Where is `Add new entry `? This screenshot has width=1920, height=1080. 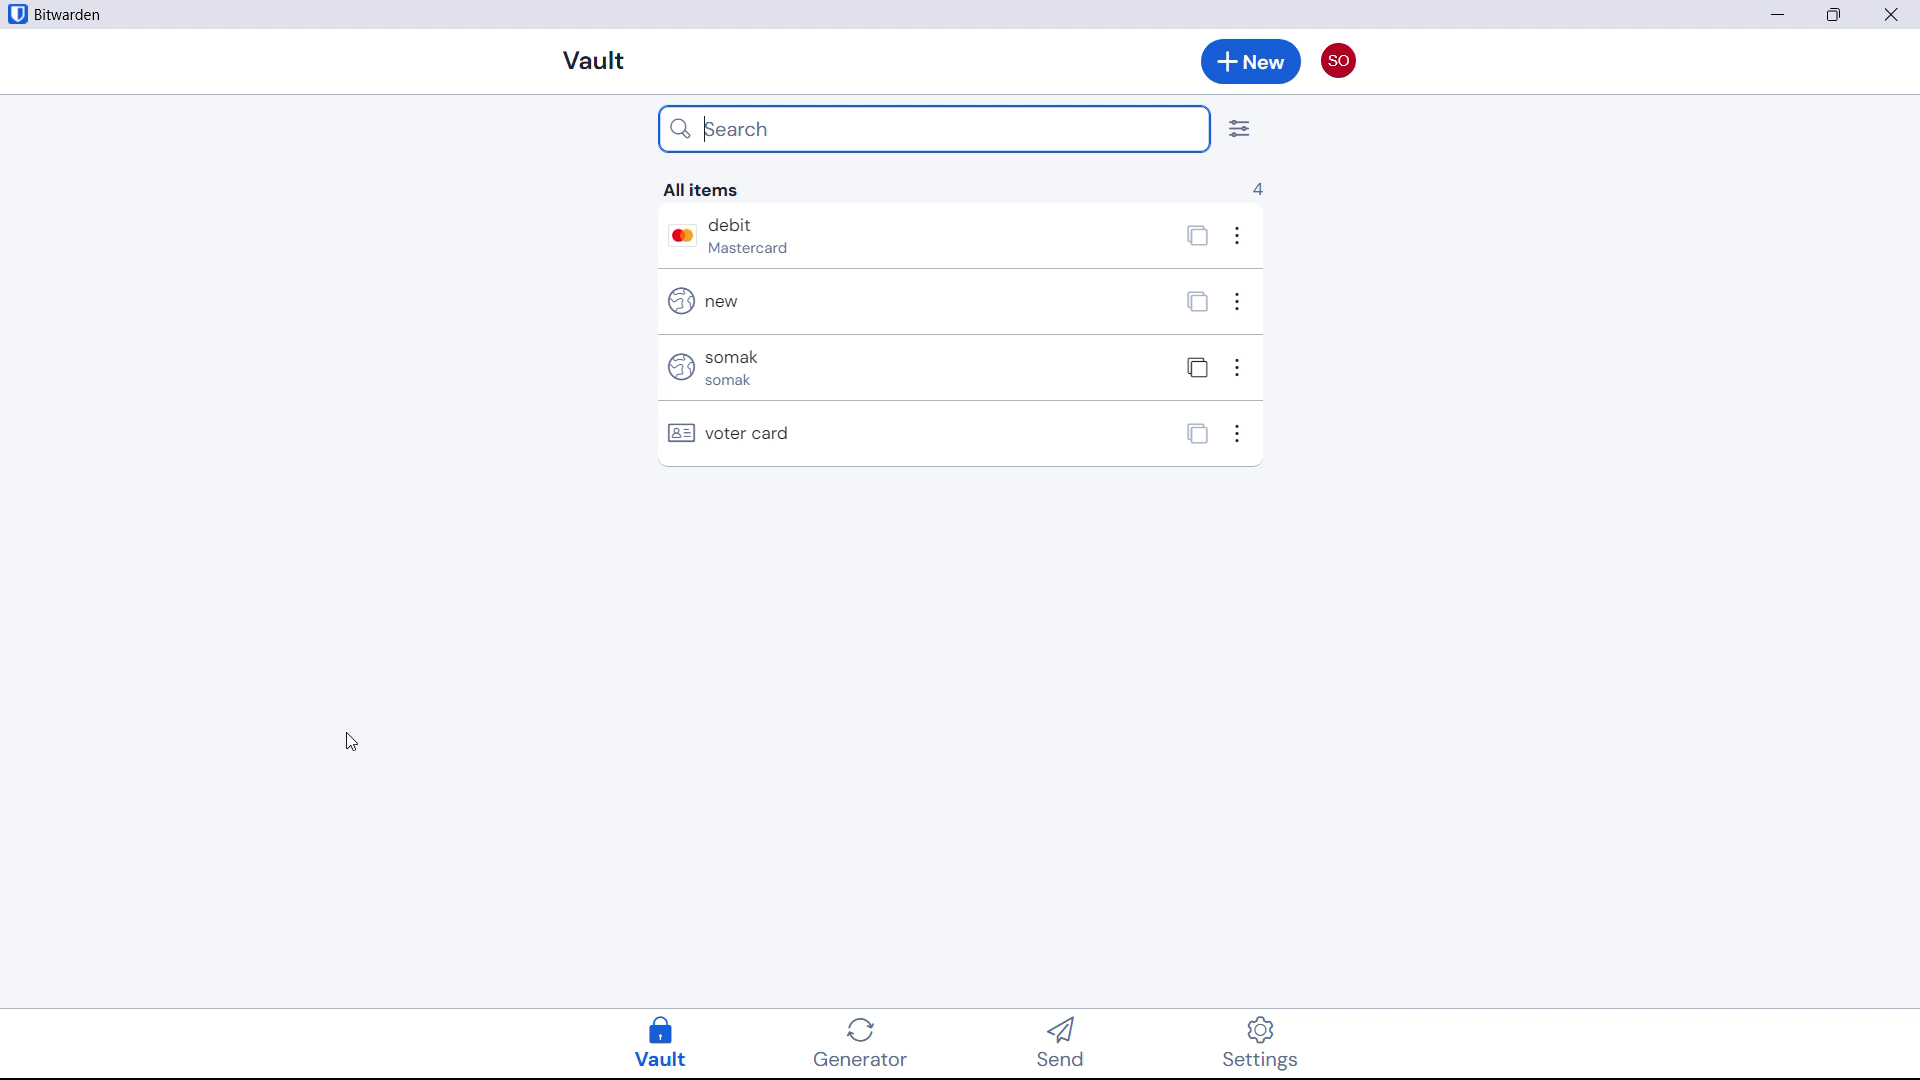
Add new entry  is located at coordinates (1251, 61).